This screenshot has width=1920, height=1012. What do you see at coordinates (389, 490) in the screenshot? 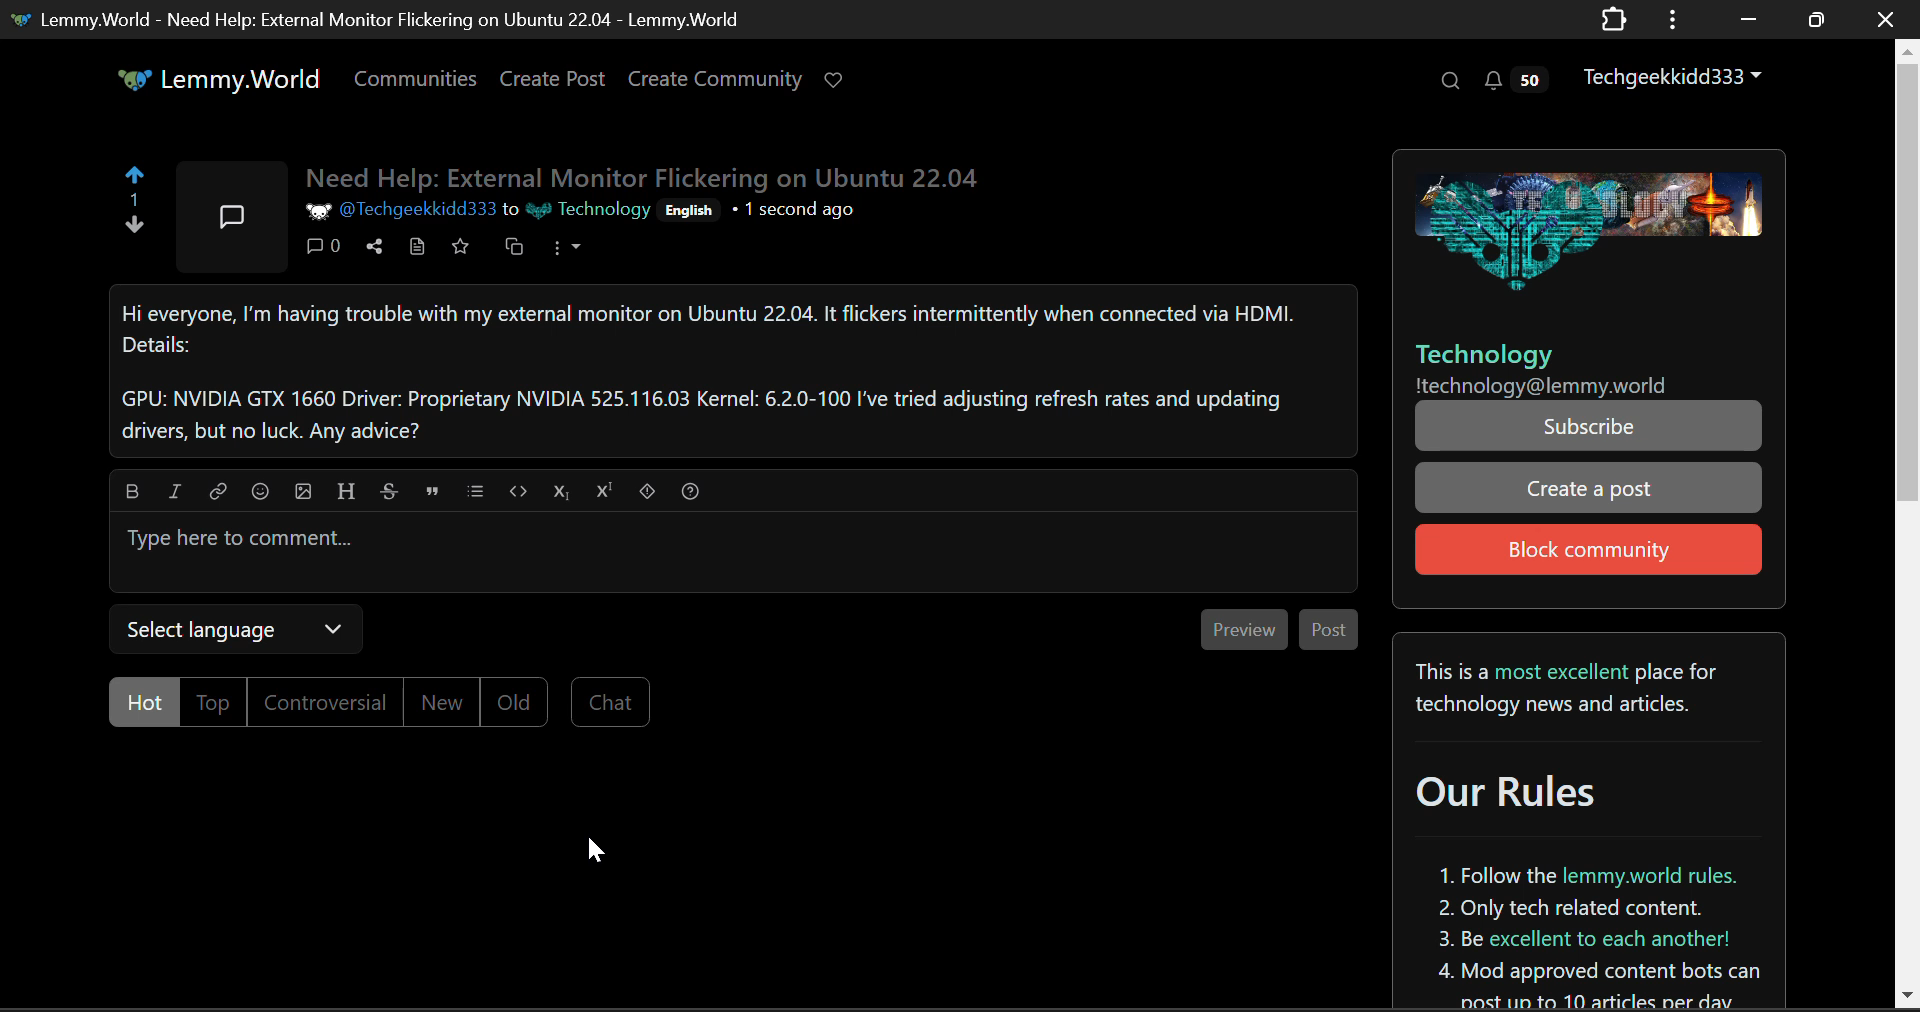
I see `Strikethrough` at bounding box center [389, 490].